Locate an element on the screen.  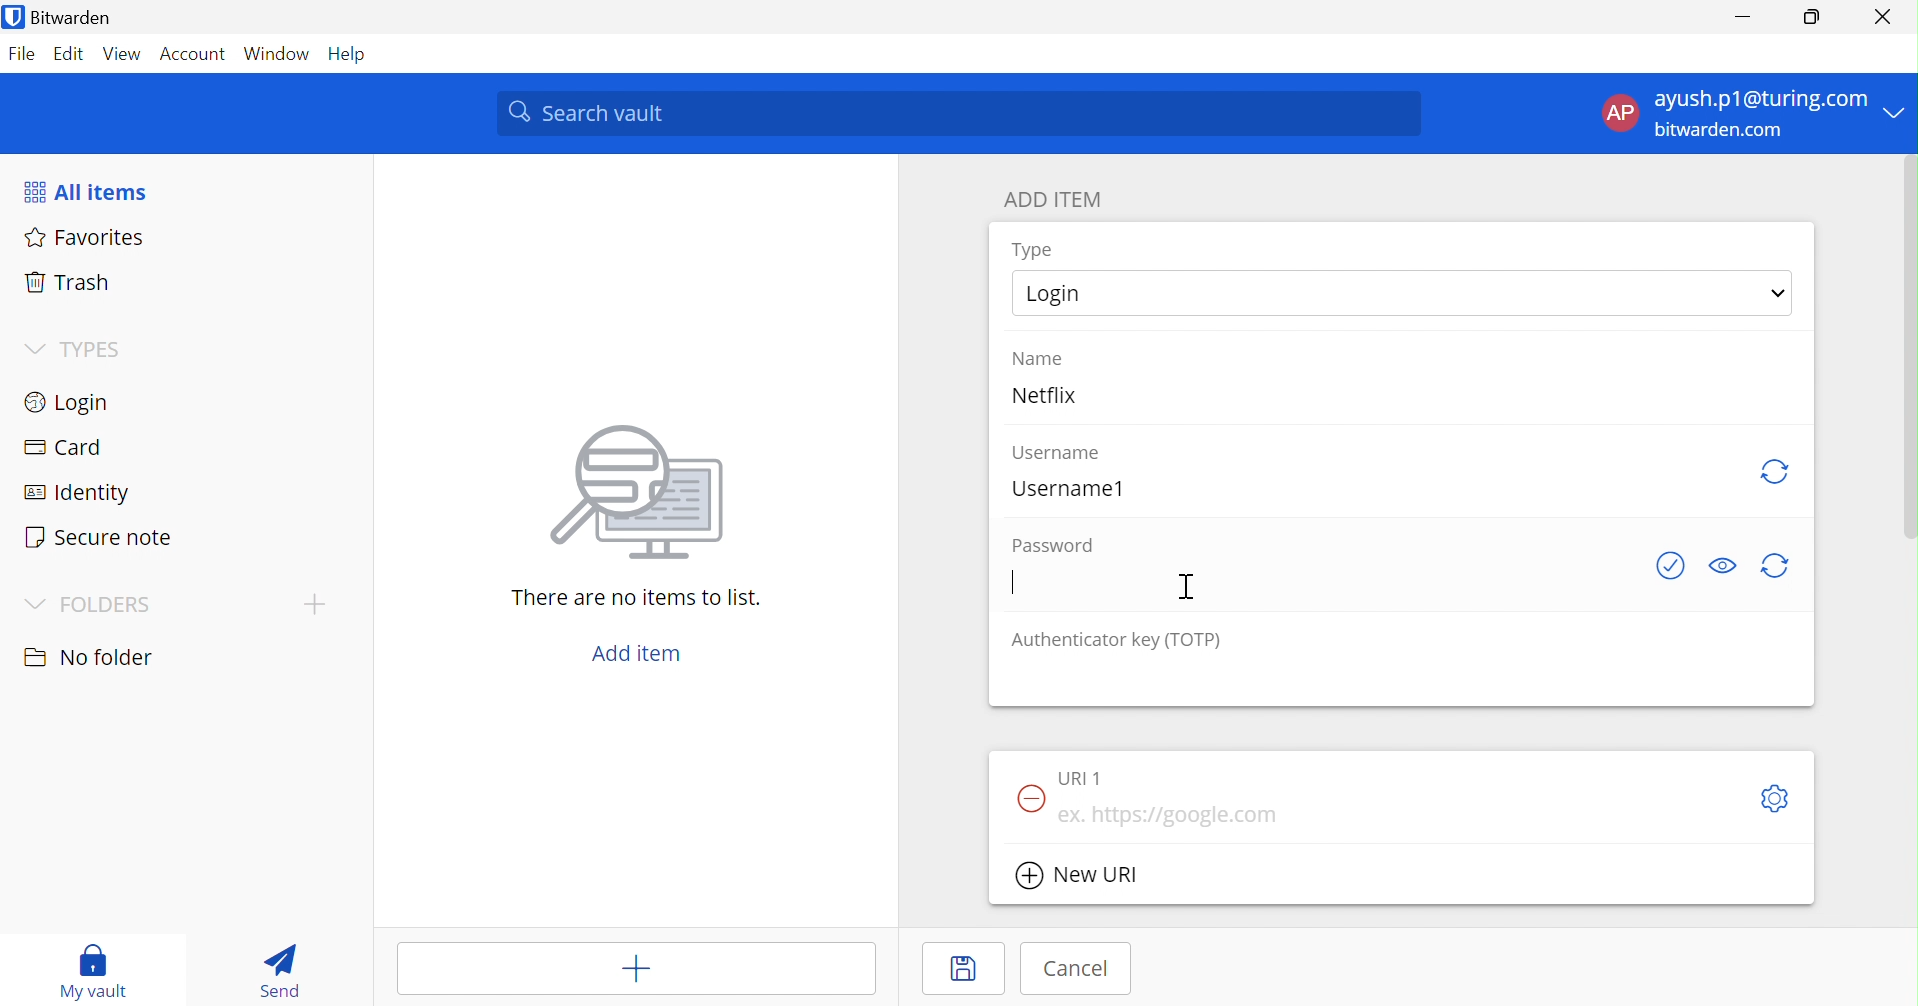
Netflix is located at coordinates (1043, 394).